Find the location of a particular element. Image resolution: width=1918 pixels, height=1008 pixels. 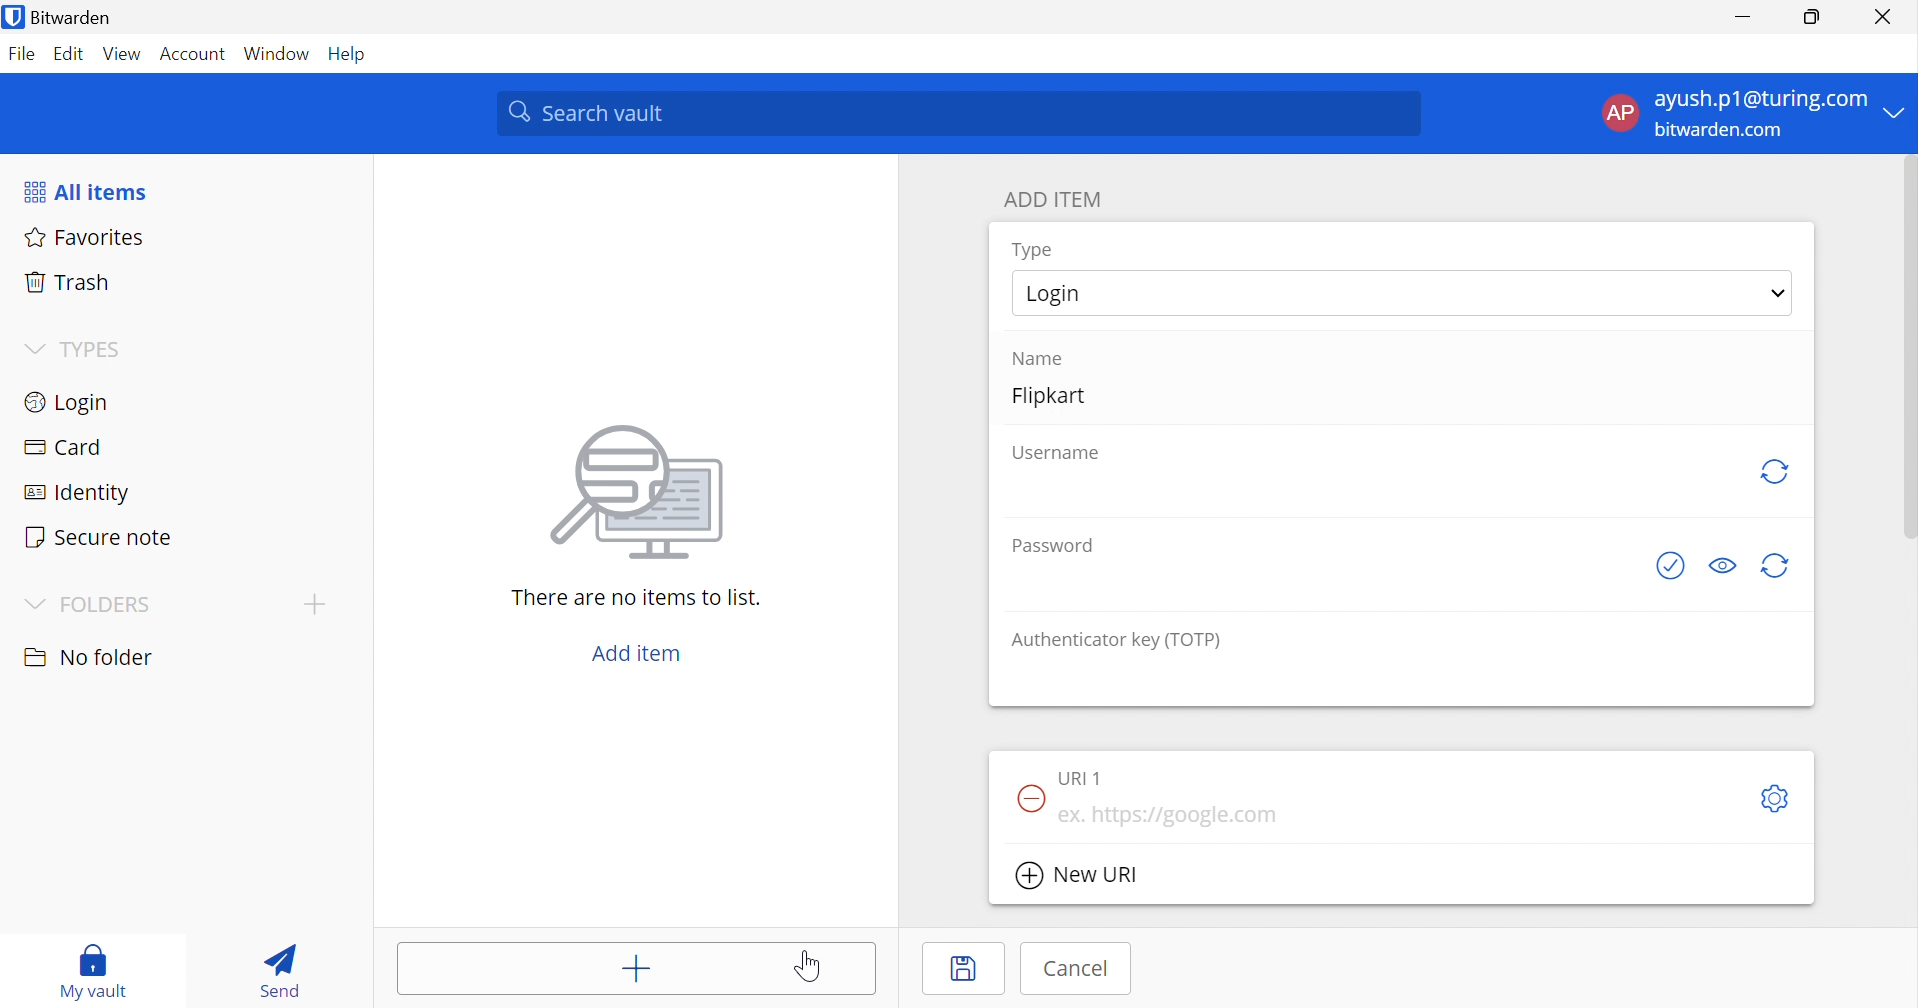

Toggleoptions is located at coordinates (1772, 798).